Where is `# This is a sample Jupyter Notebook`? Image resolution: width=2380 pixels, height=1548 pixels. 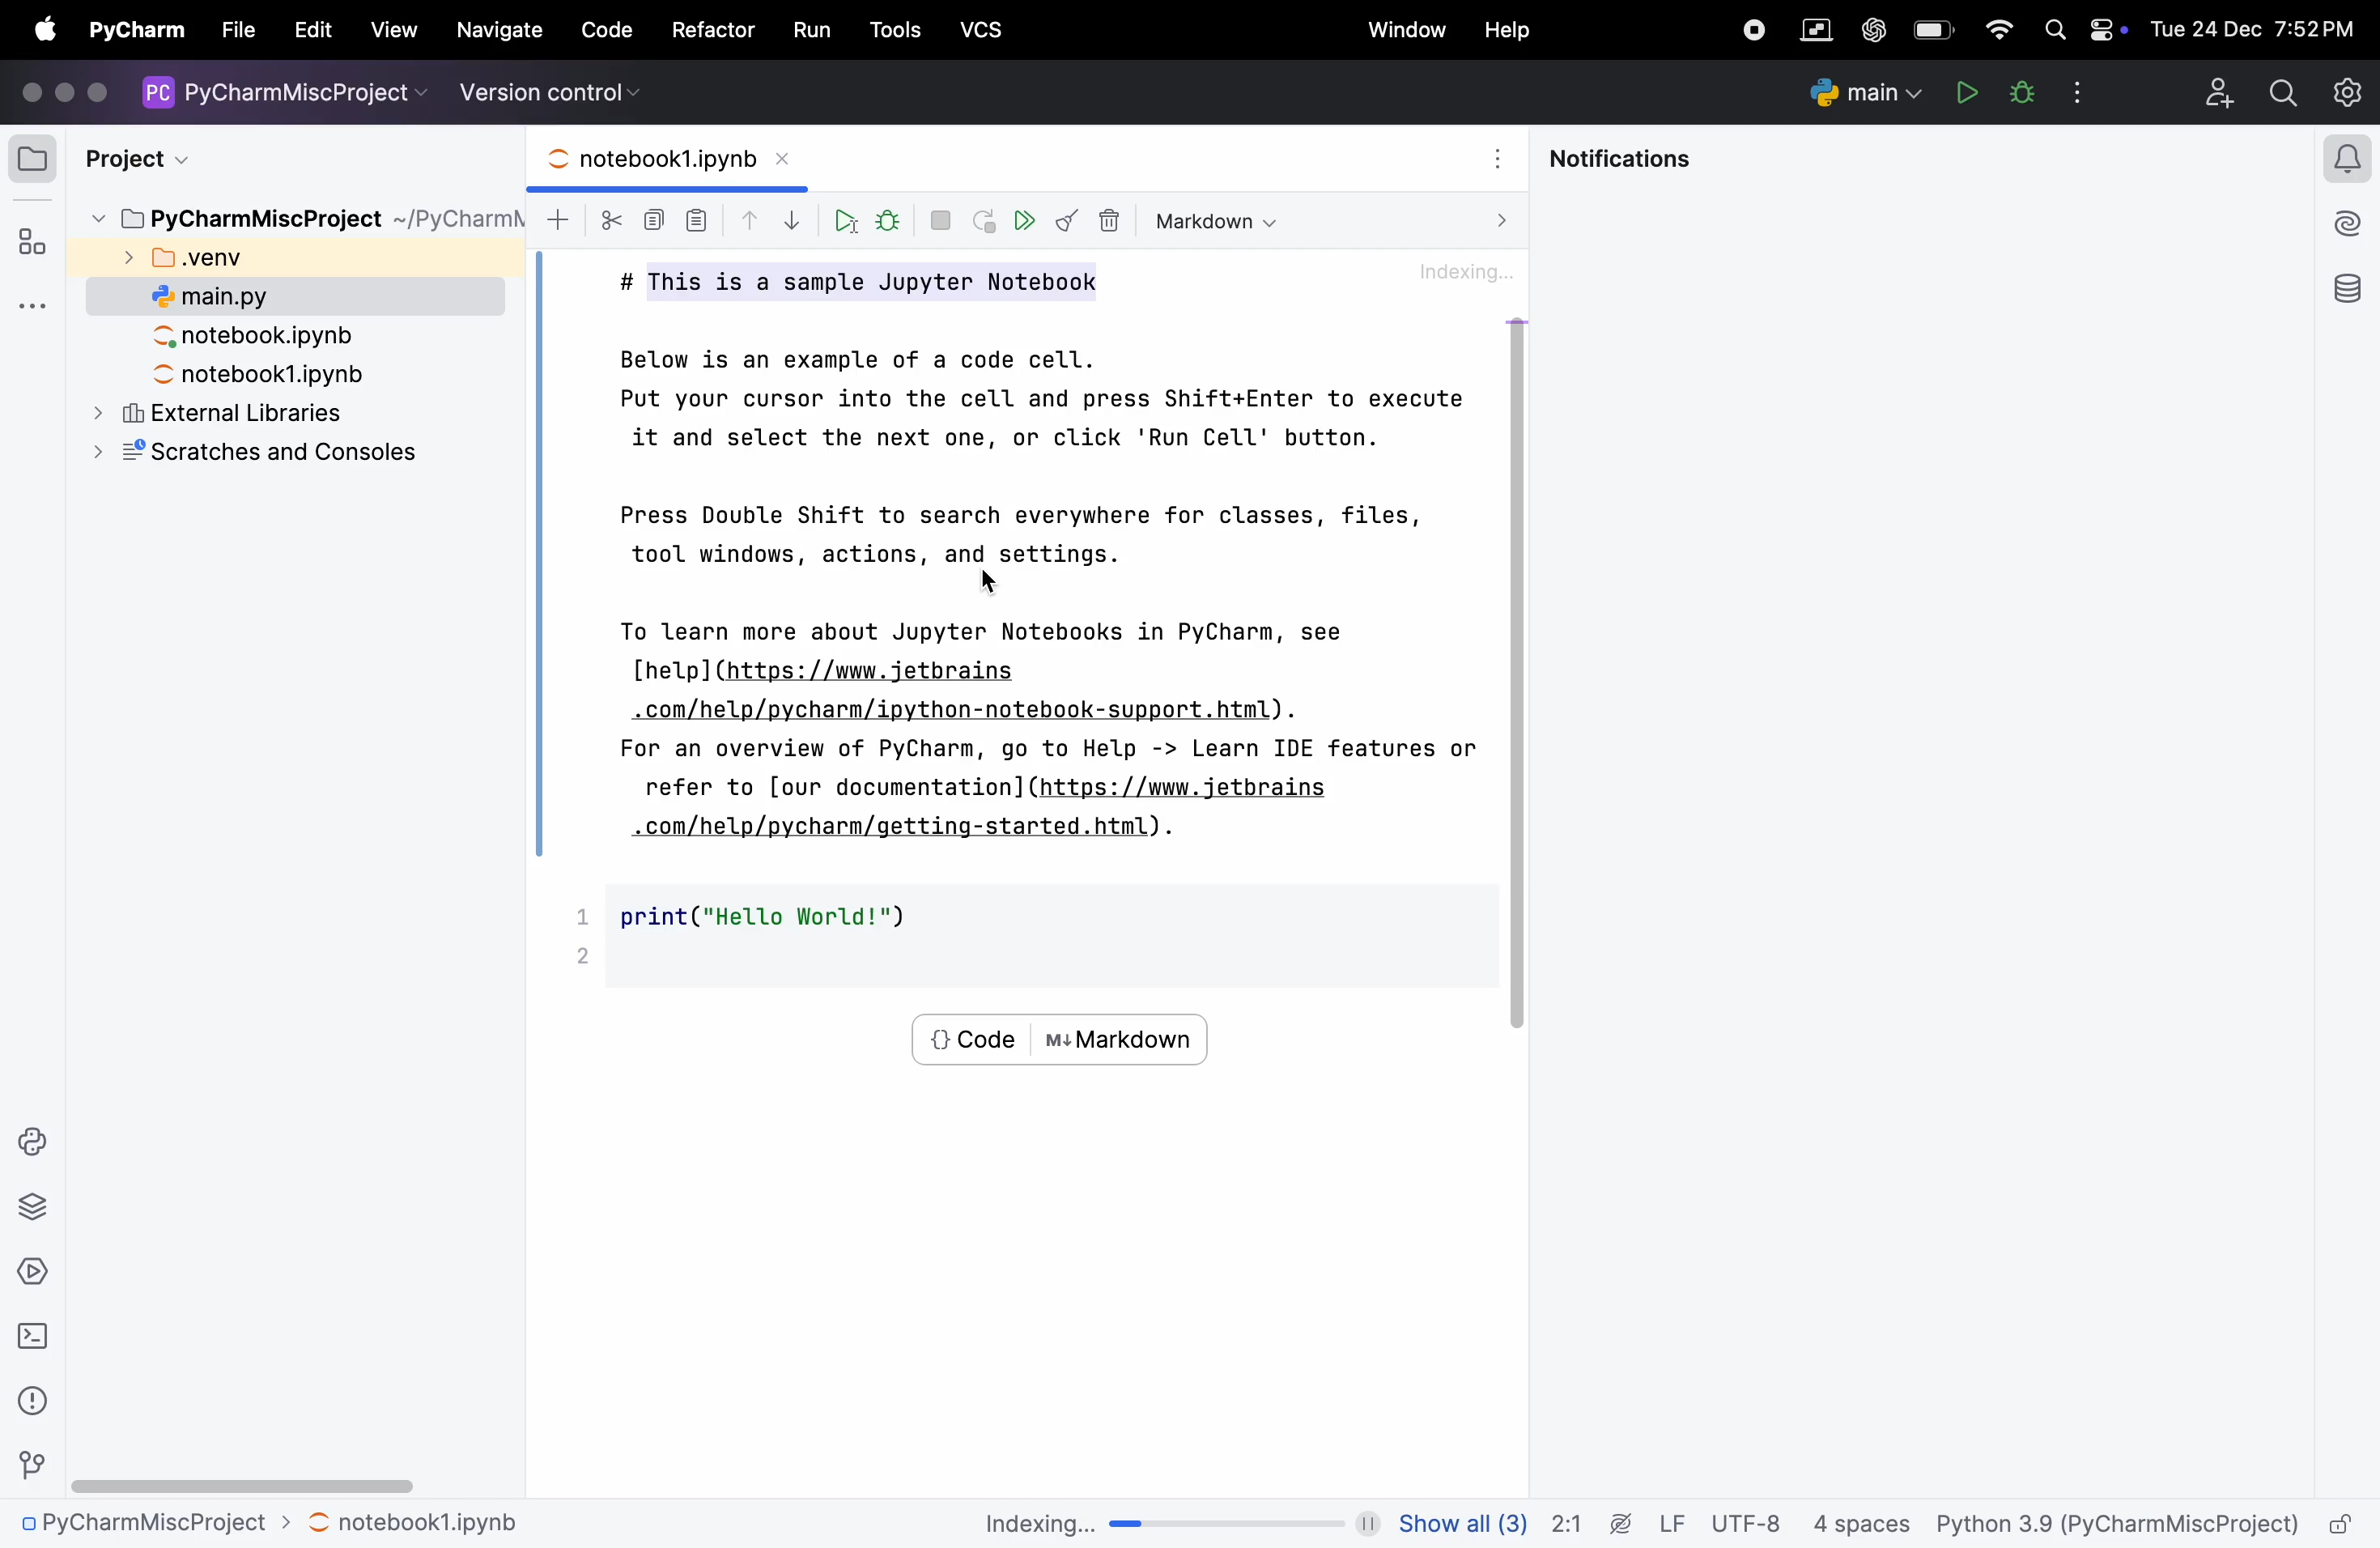 # This is a sample Jupyter Notebook is located at coordinates (877, 285).